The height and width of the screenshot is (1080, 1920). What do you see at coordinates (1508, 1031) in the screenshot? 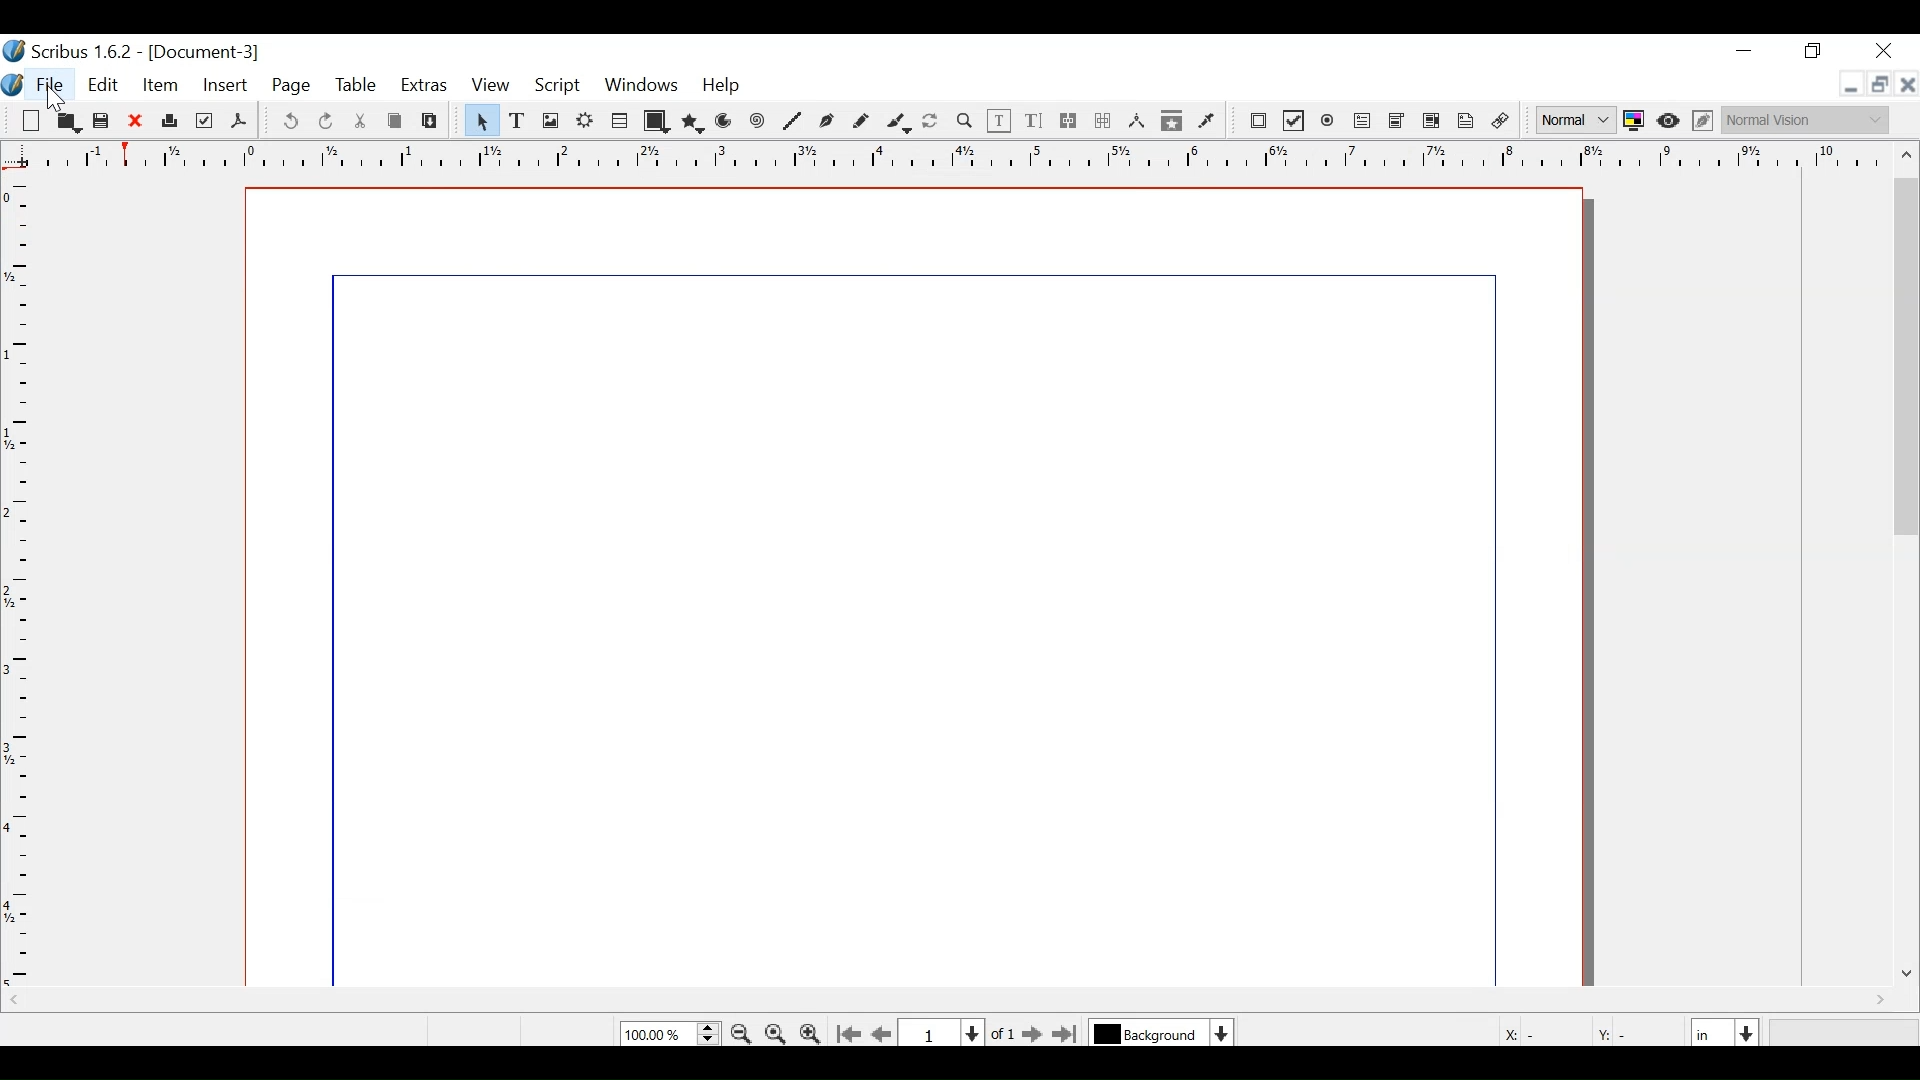
I see `X:` at bounding box center [1508, 1031].